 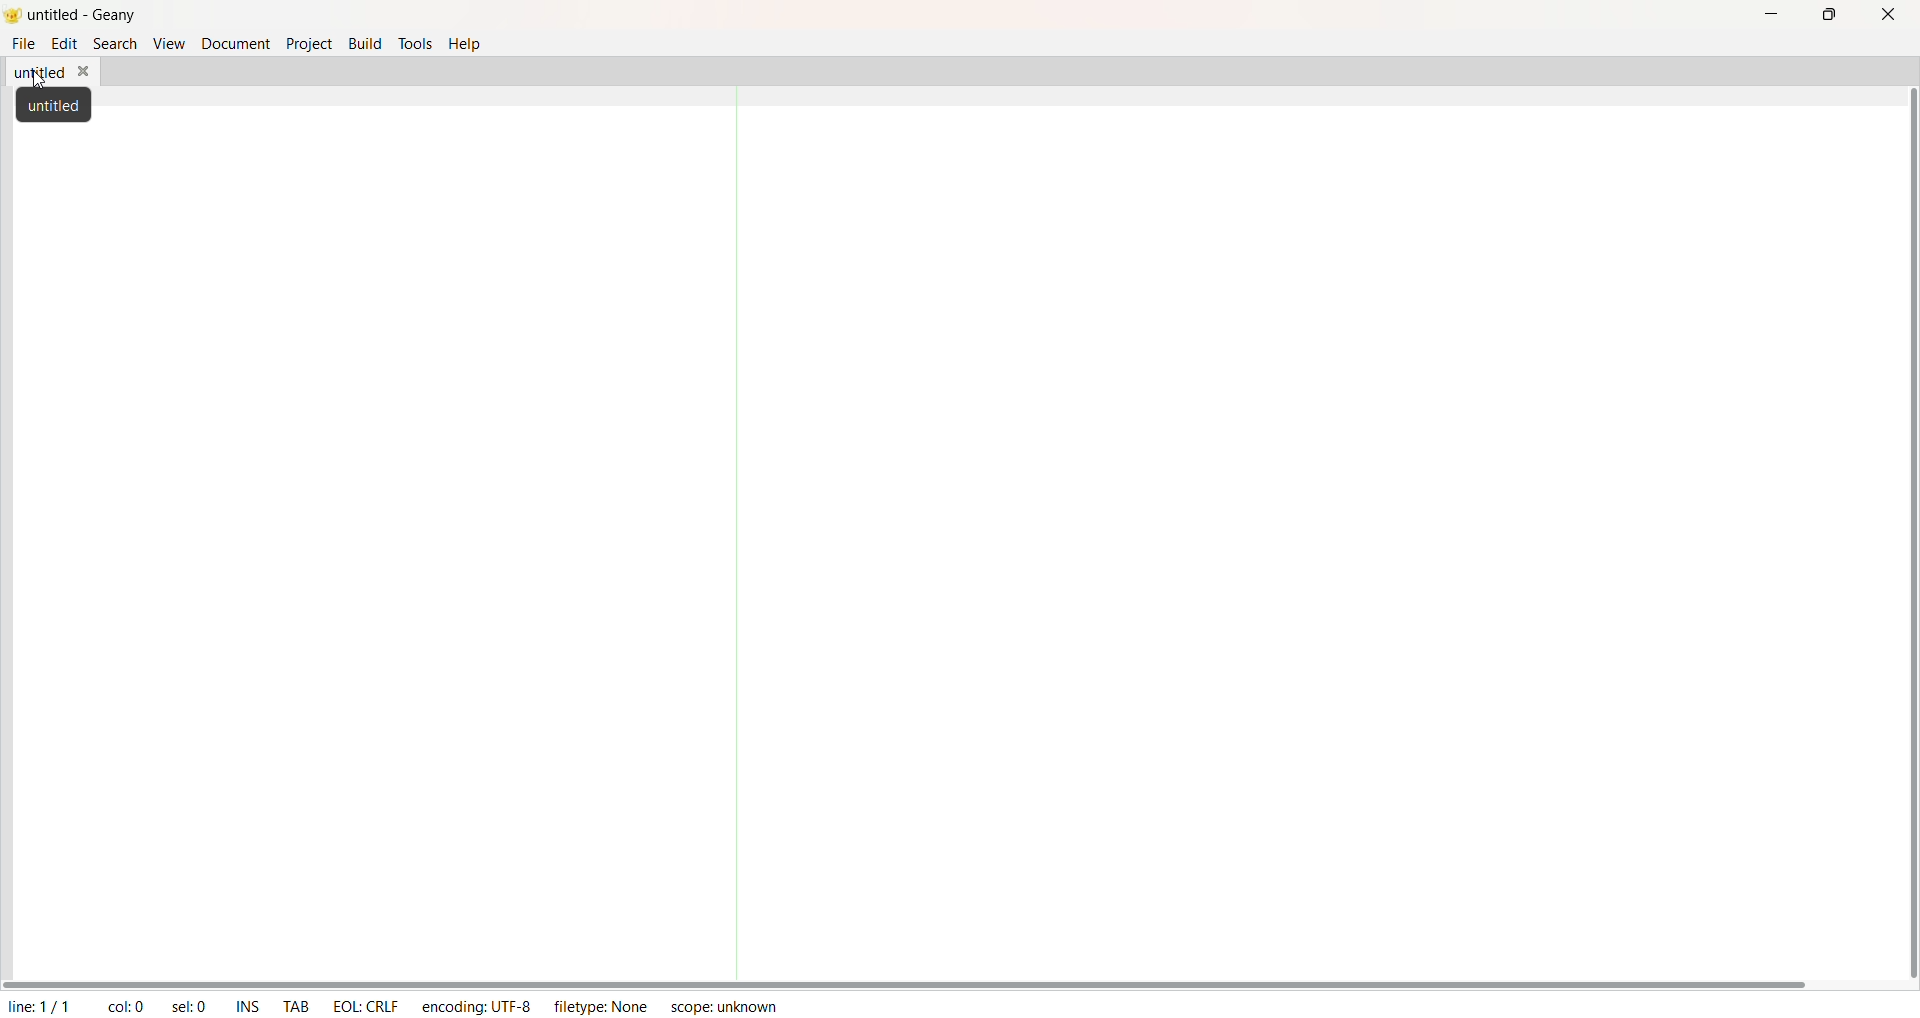 I want to click on untitled, so click(x=55, y=107).